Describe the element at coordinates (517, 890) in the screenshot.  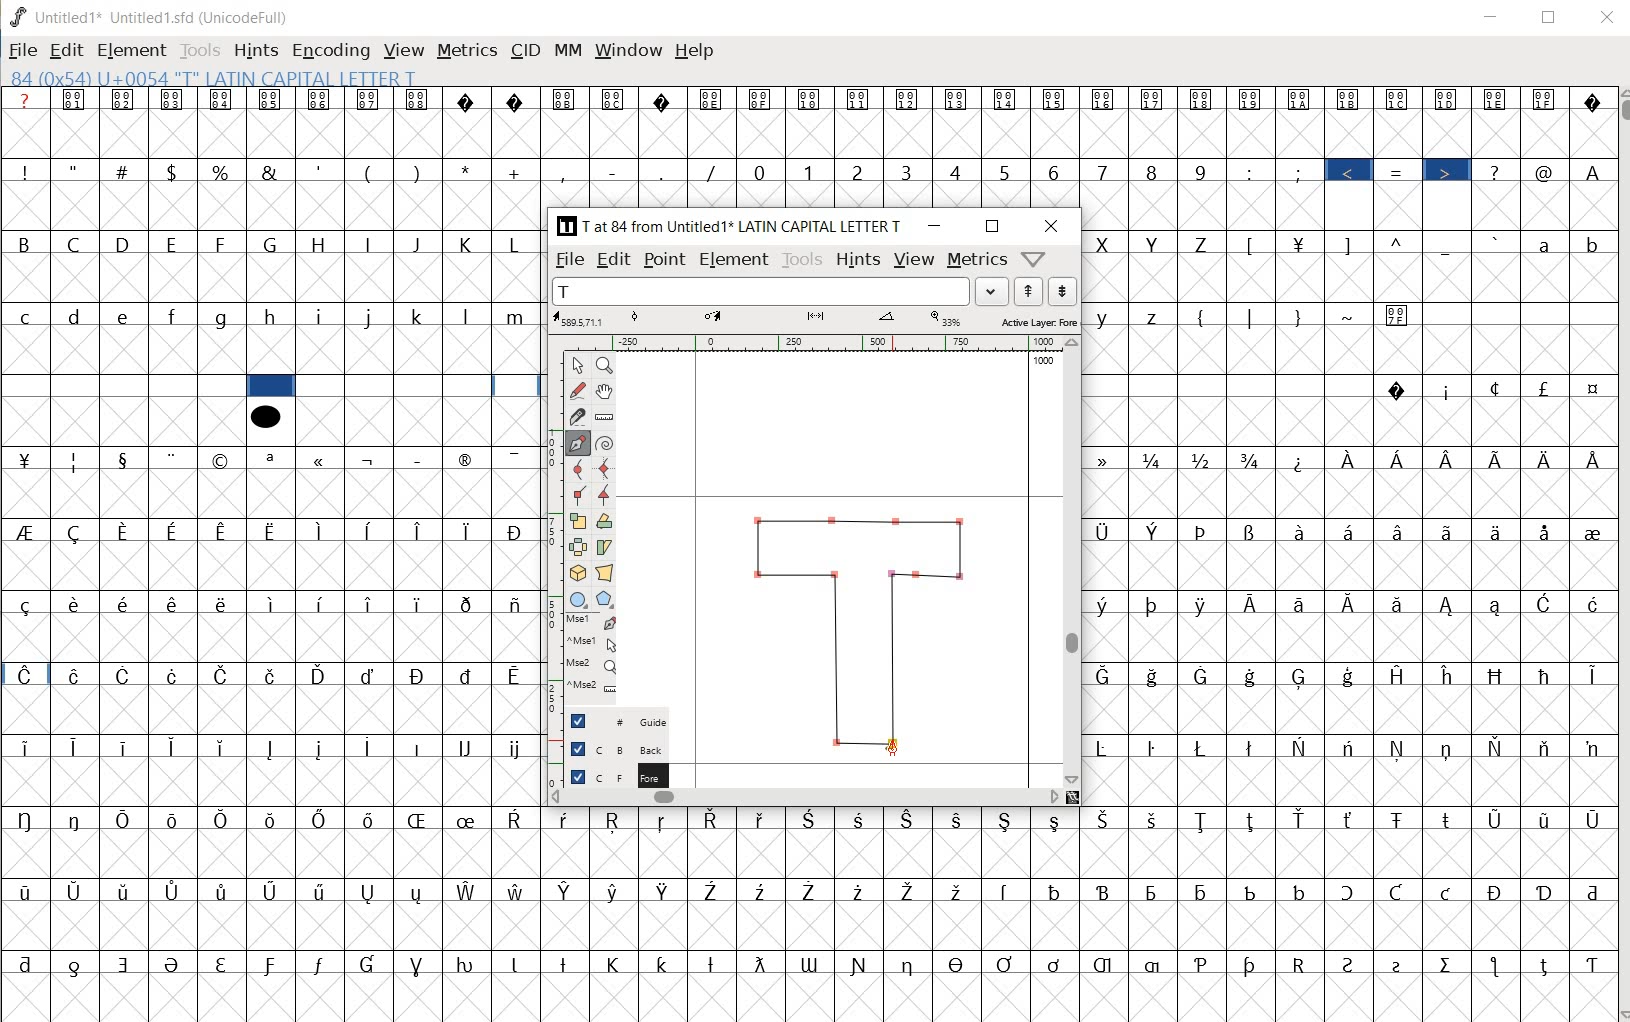
I see `Symbol` at that location.